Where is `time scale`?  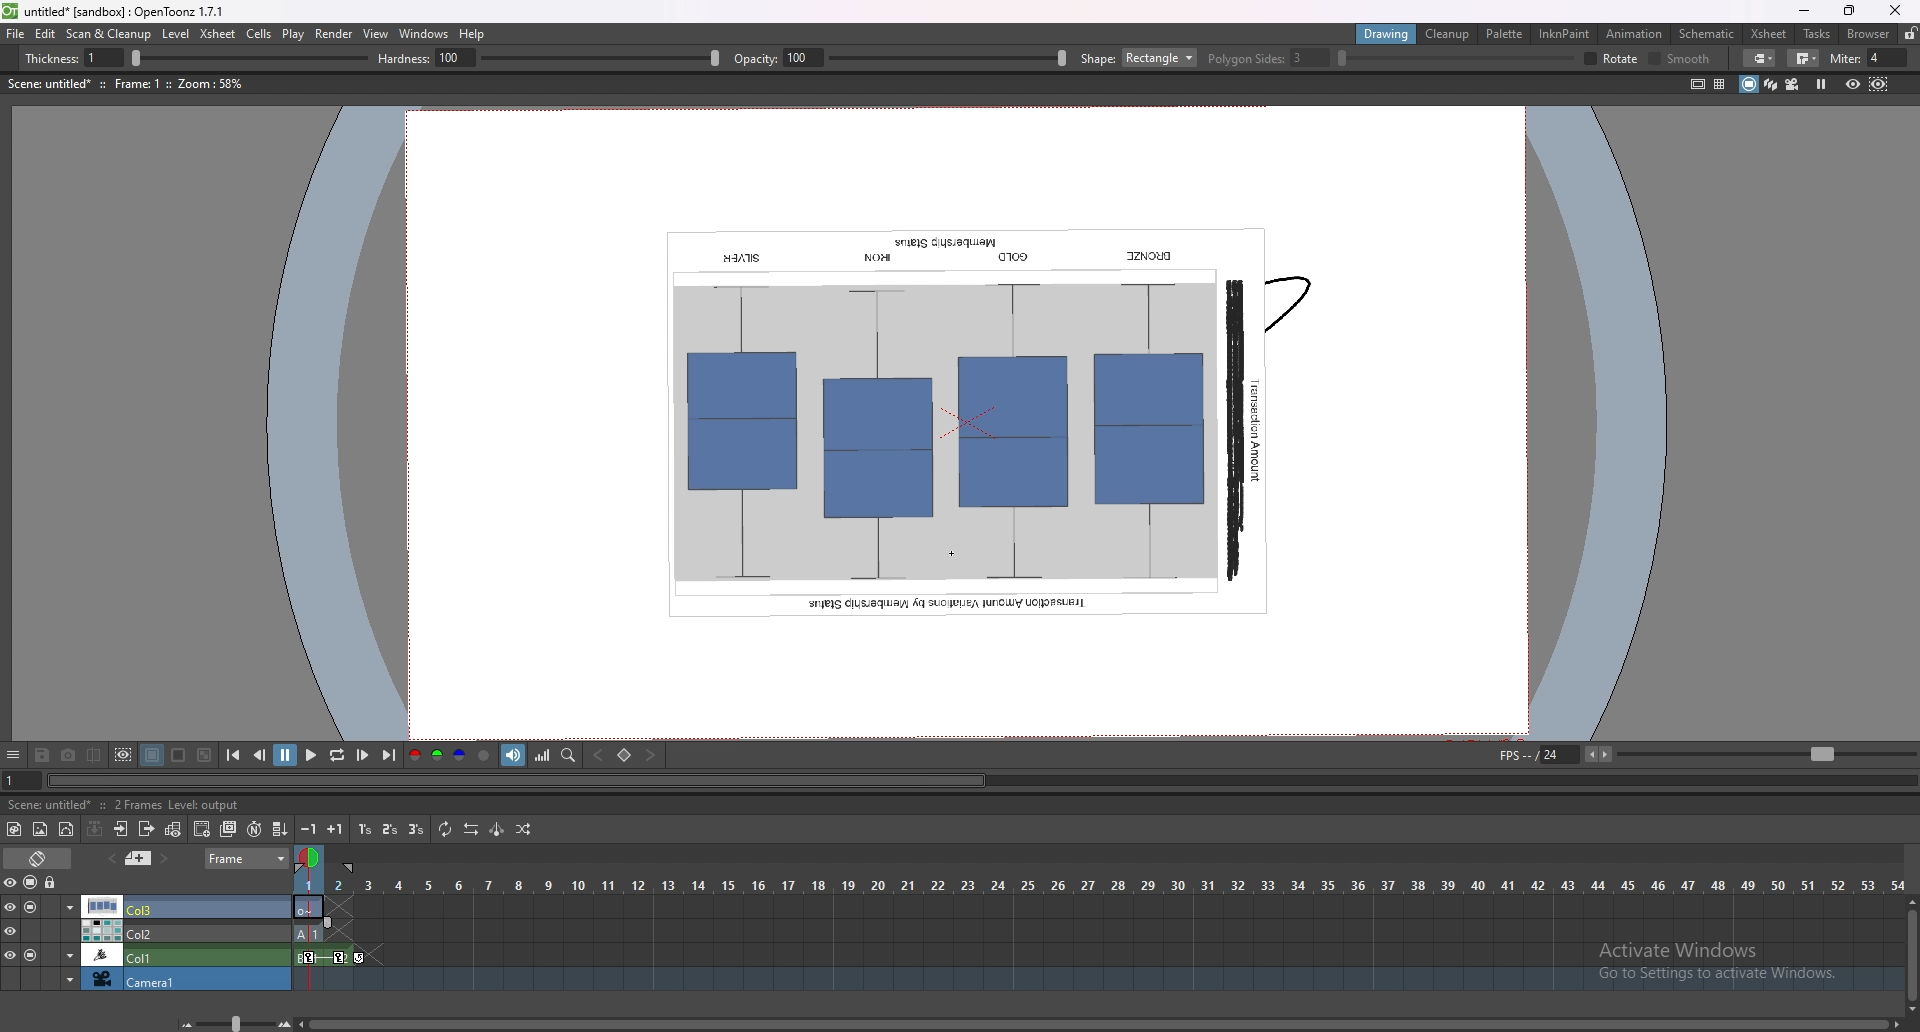 time scale is located at coordinates (1099, 885).